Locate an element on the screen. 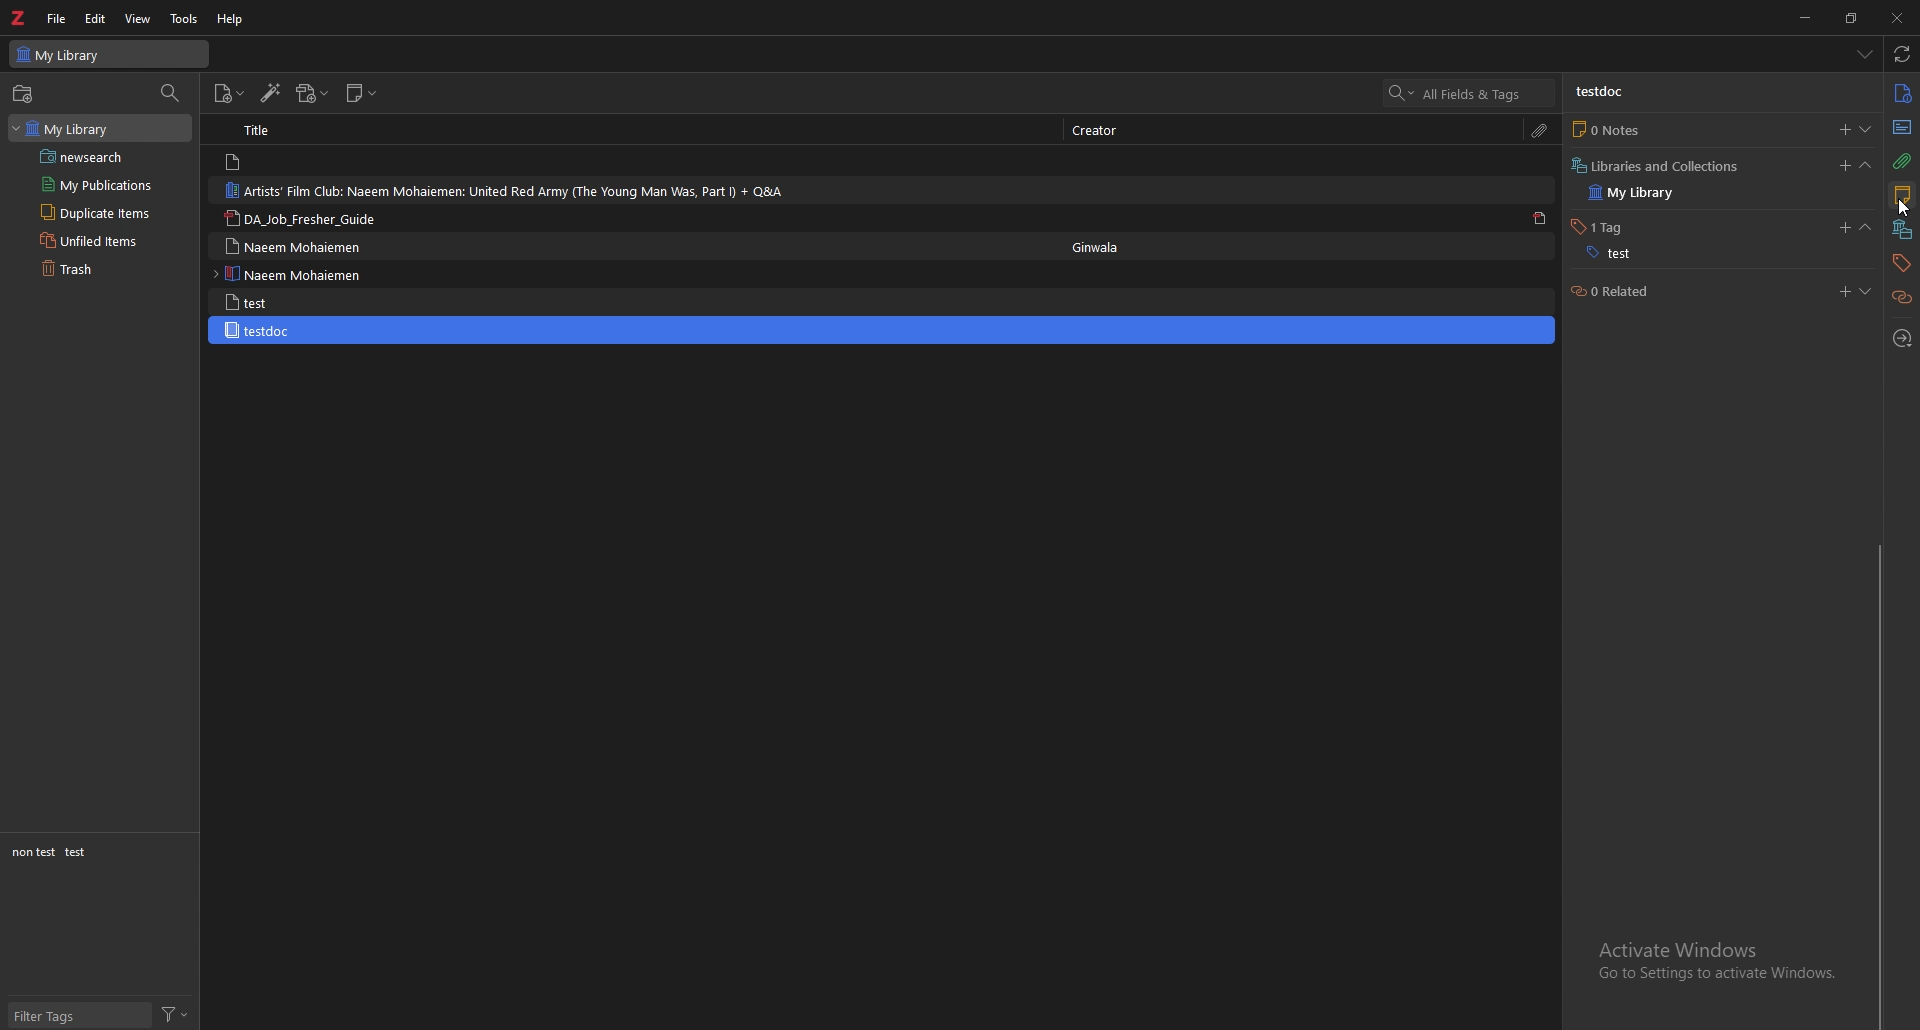 The height and width of the screenshot is (1030, 1920). list all tabs is located at coordinates (1865, 53).